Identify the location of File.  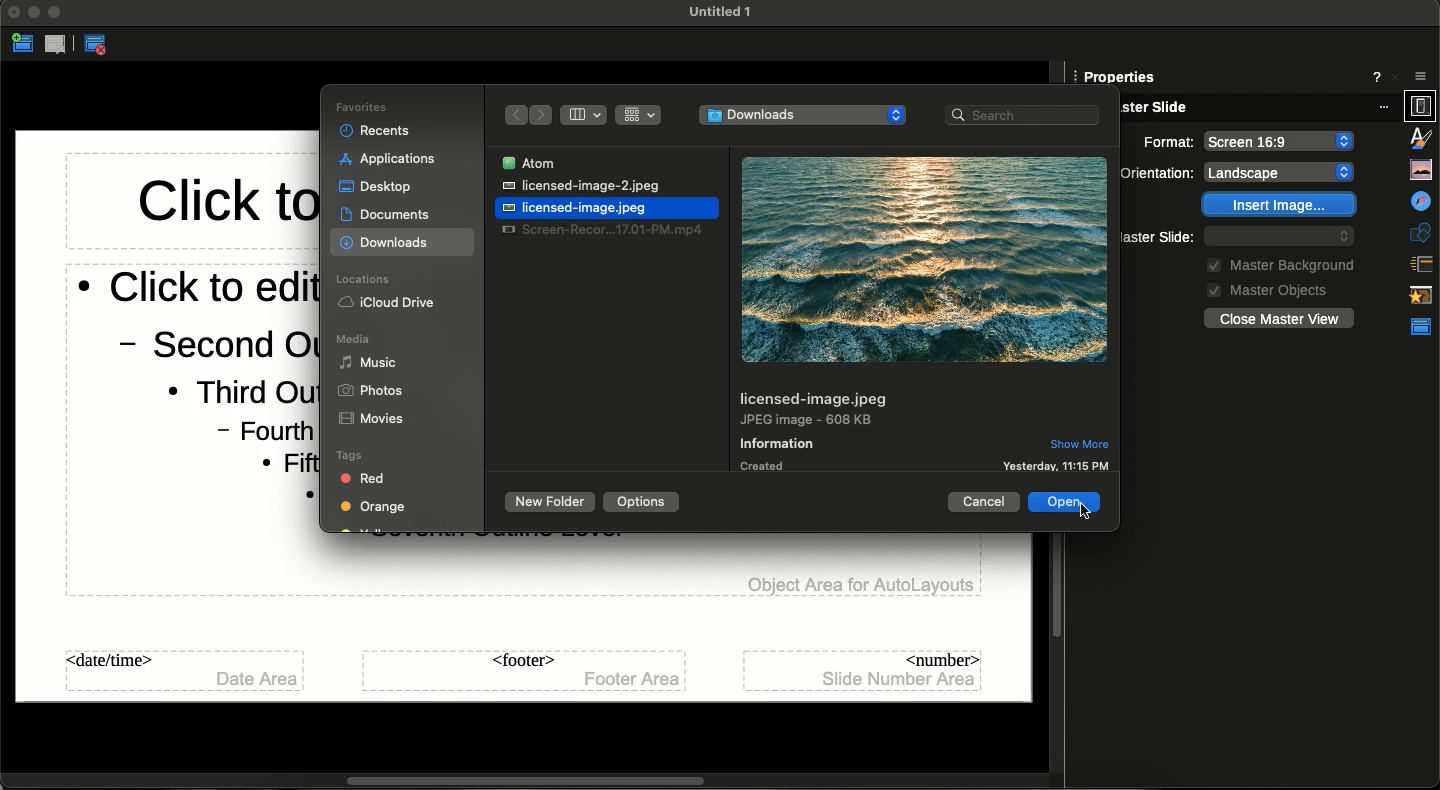
(581, 184).